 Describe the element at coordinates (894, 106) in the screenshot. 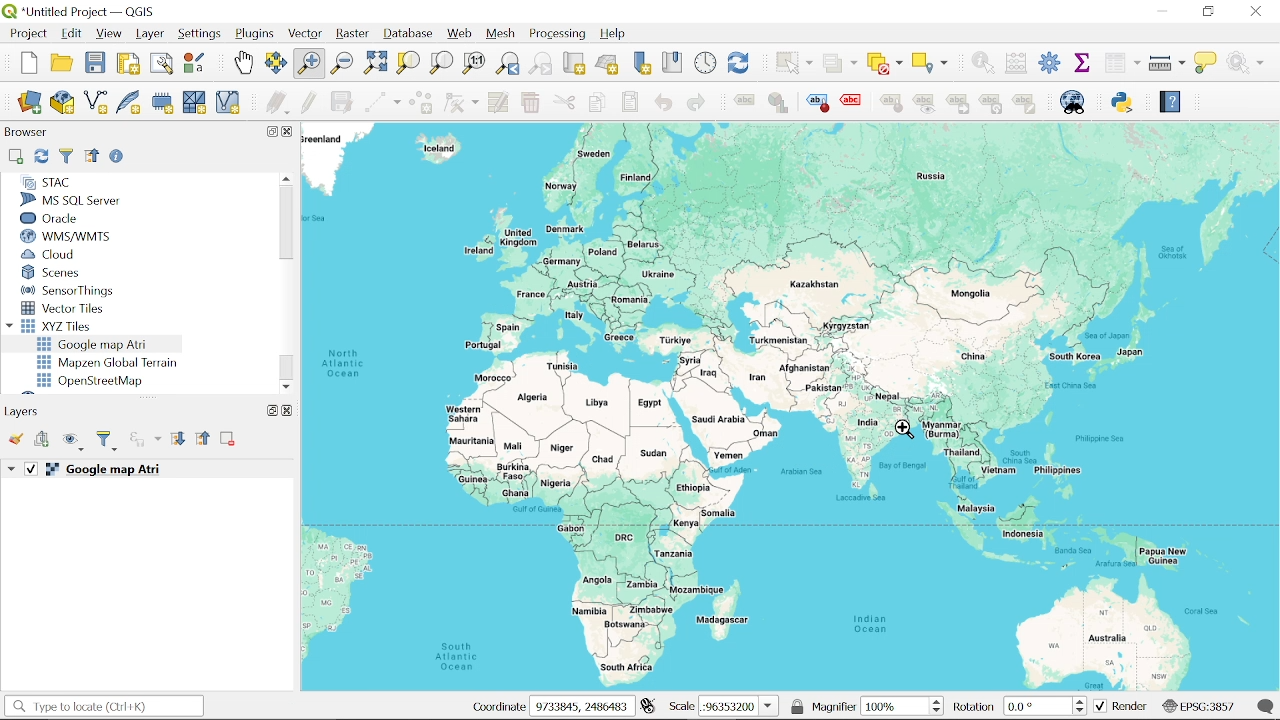

I see `Pin/unpin label and diagrams` at that location.